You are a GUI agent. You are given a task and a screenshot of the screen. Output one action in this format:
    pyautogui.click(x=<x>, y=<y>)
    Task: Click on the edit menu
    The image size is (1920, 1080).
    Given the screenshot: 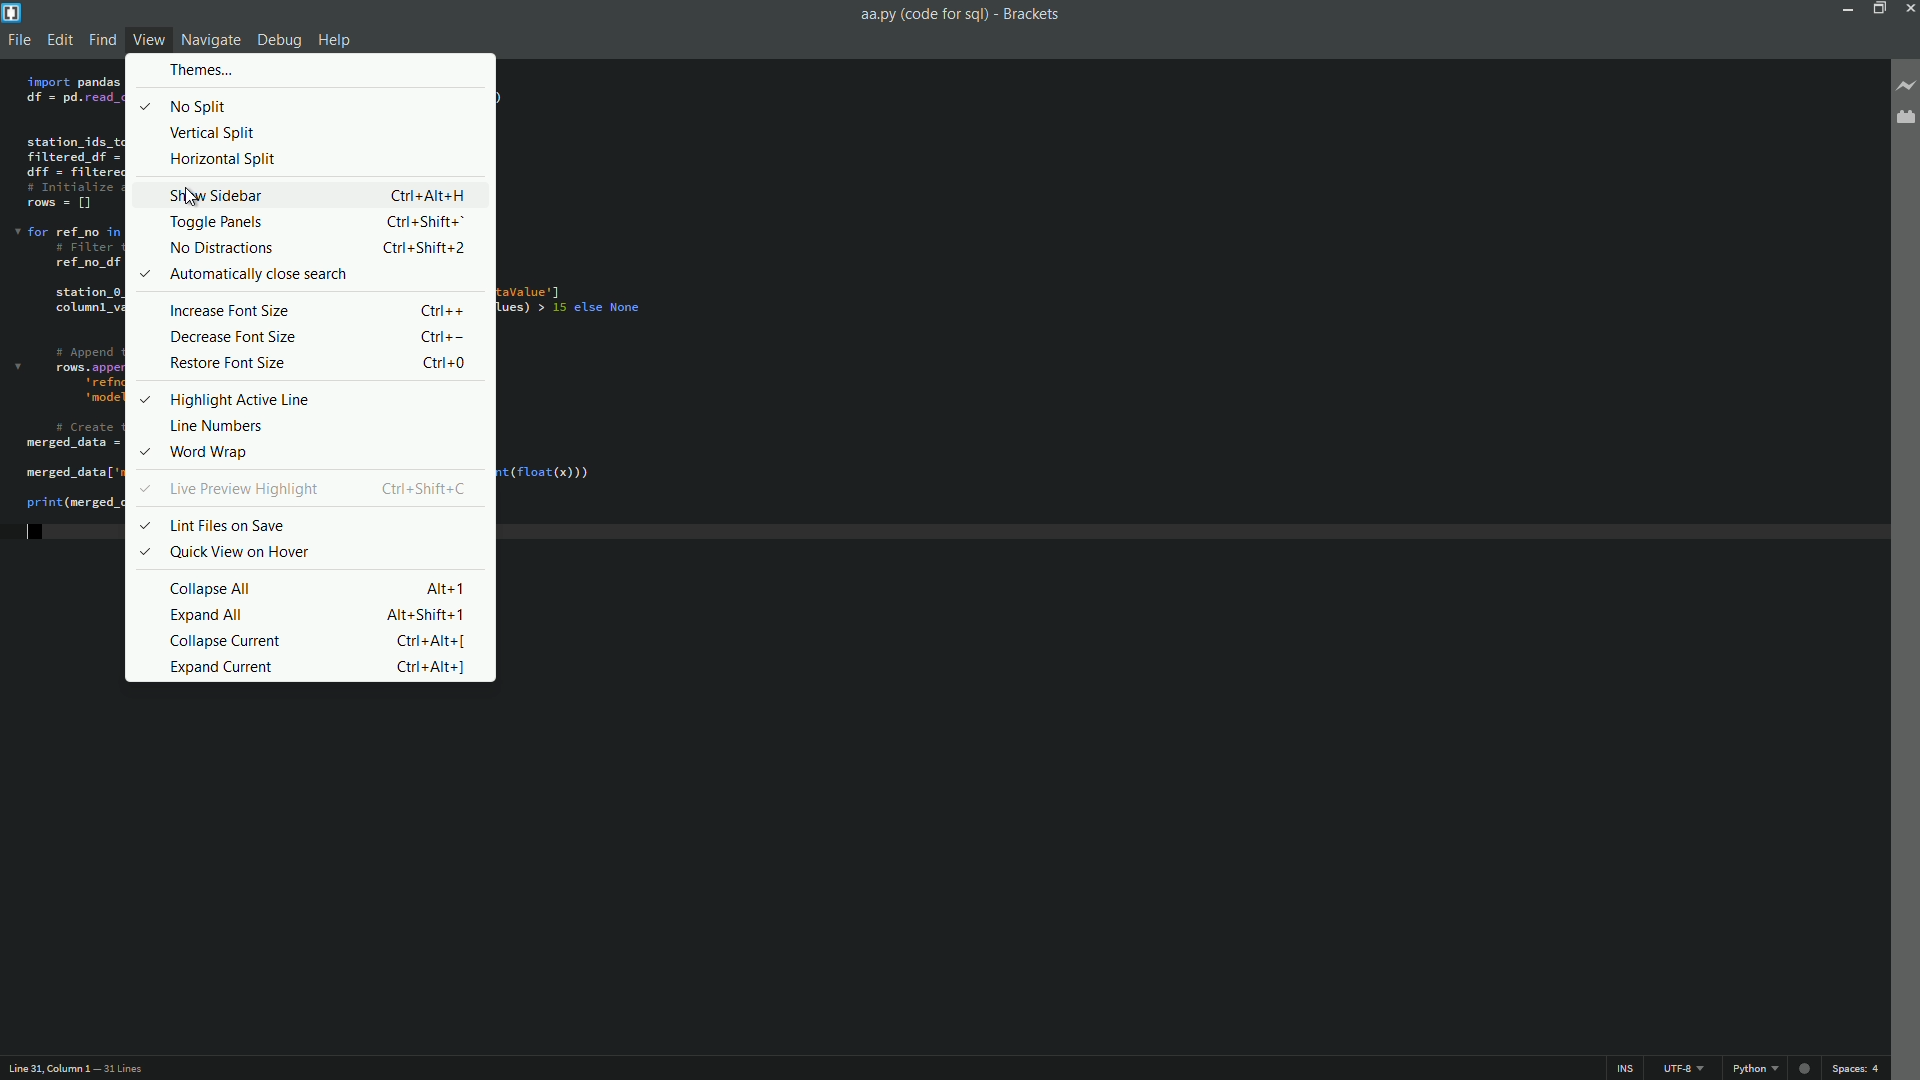 What is the action you would take?
    pyautogui.click(x=58, y=37)
    